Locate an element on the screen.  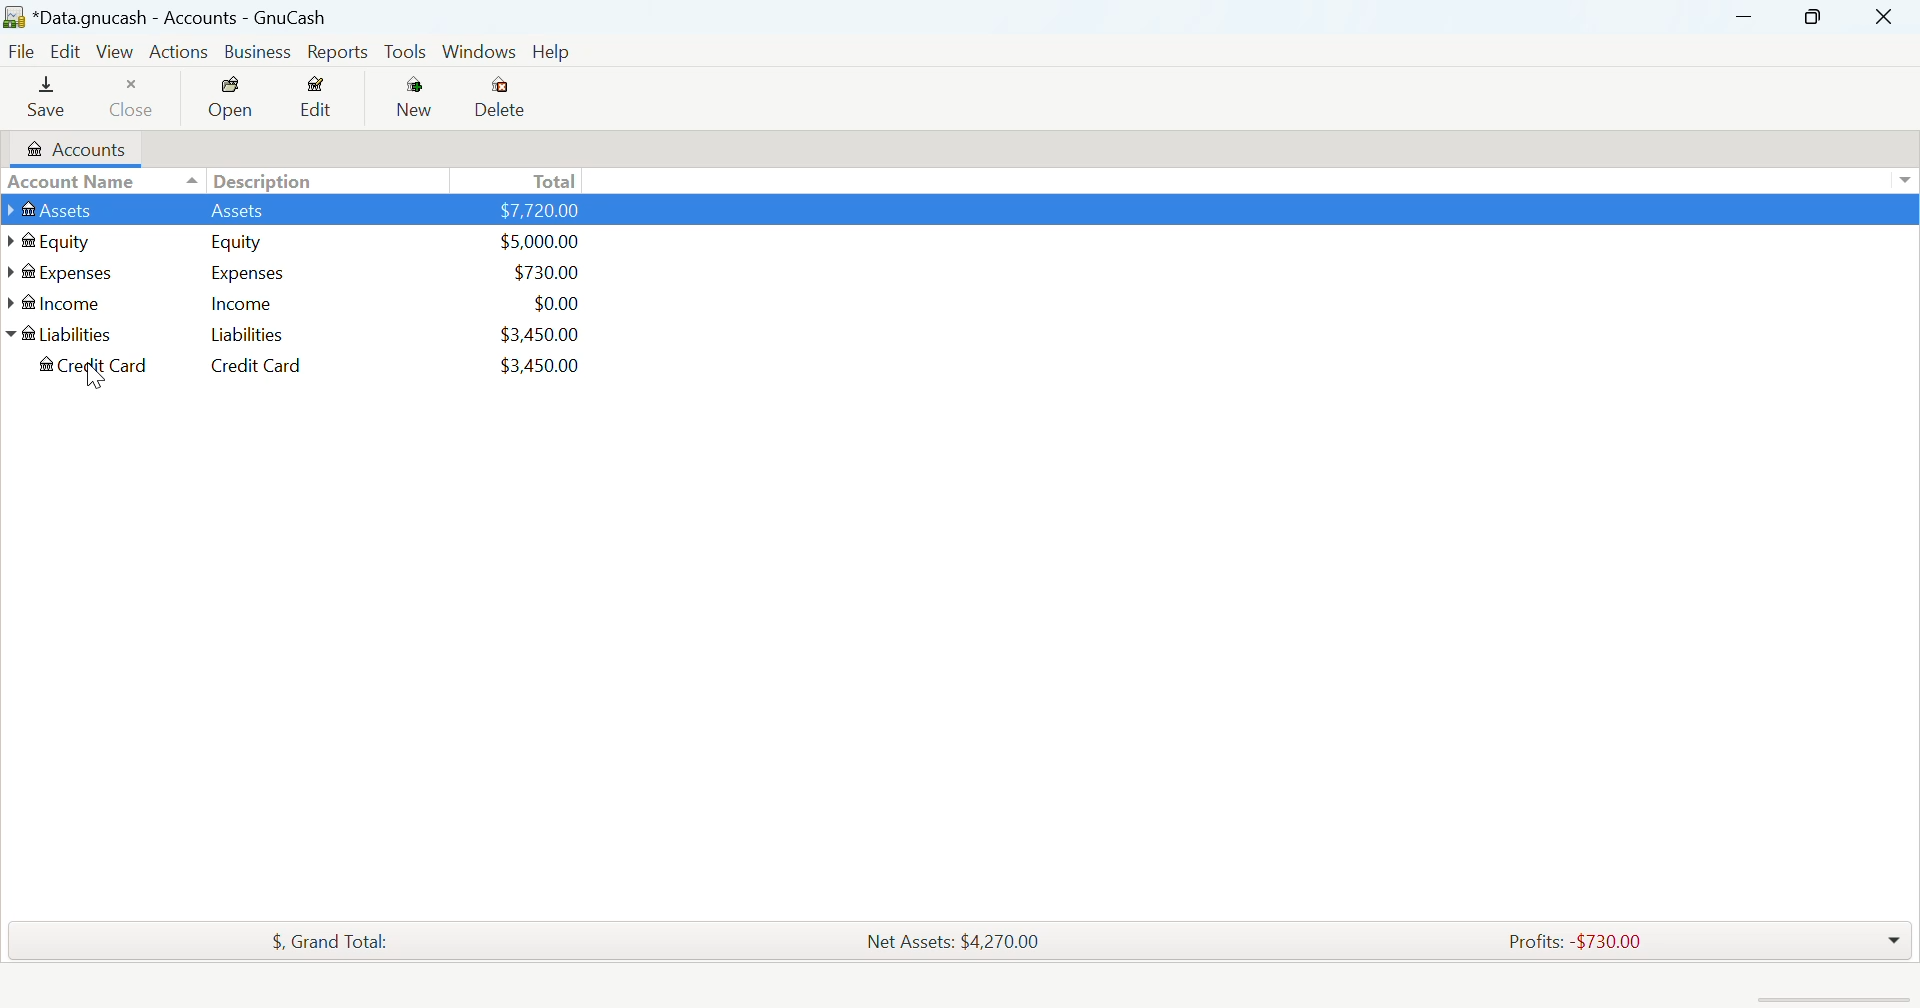
Delete is located at coordinates (504, 97).